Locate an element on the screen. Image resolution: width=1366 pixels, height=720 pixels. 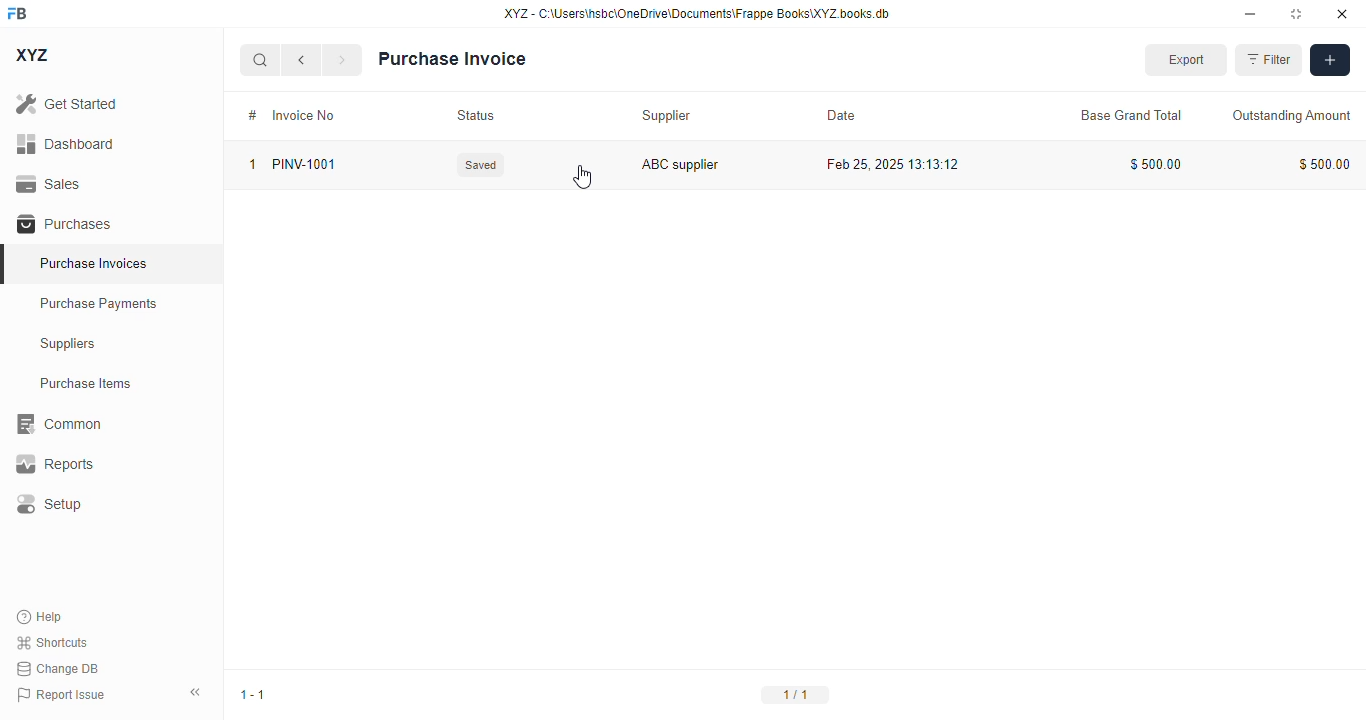
get started is located at coordinates (68, 103).